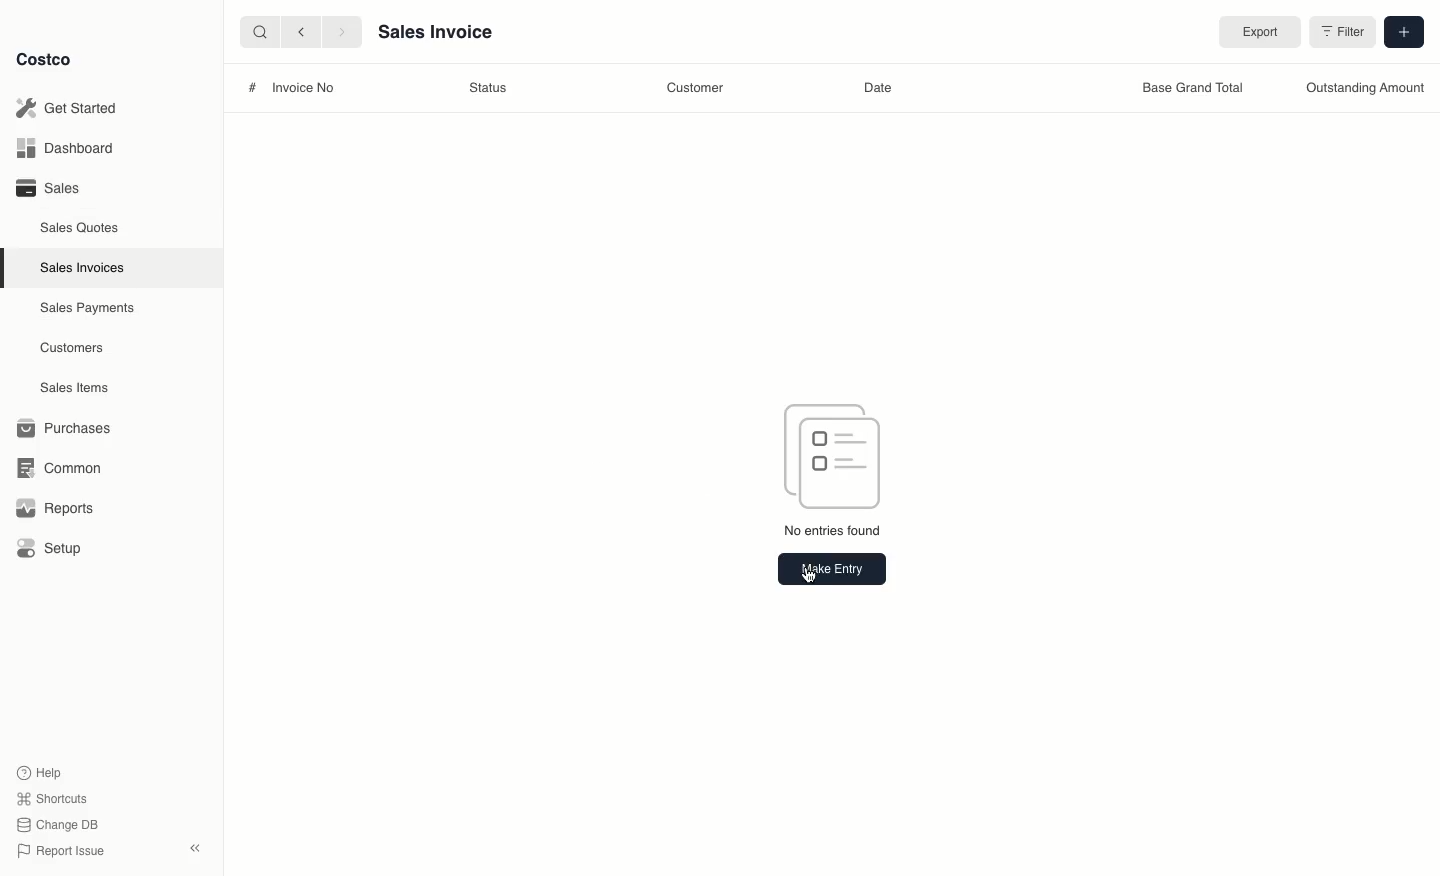 Image resolution: width=1440 pixels, height=876 pixels. Describe the element at coordinates (250, 86) in the screenshot. I see `#` at that location.